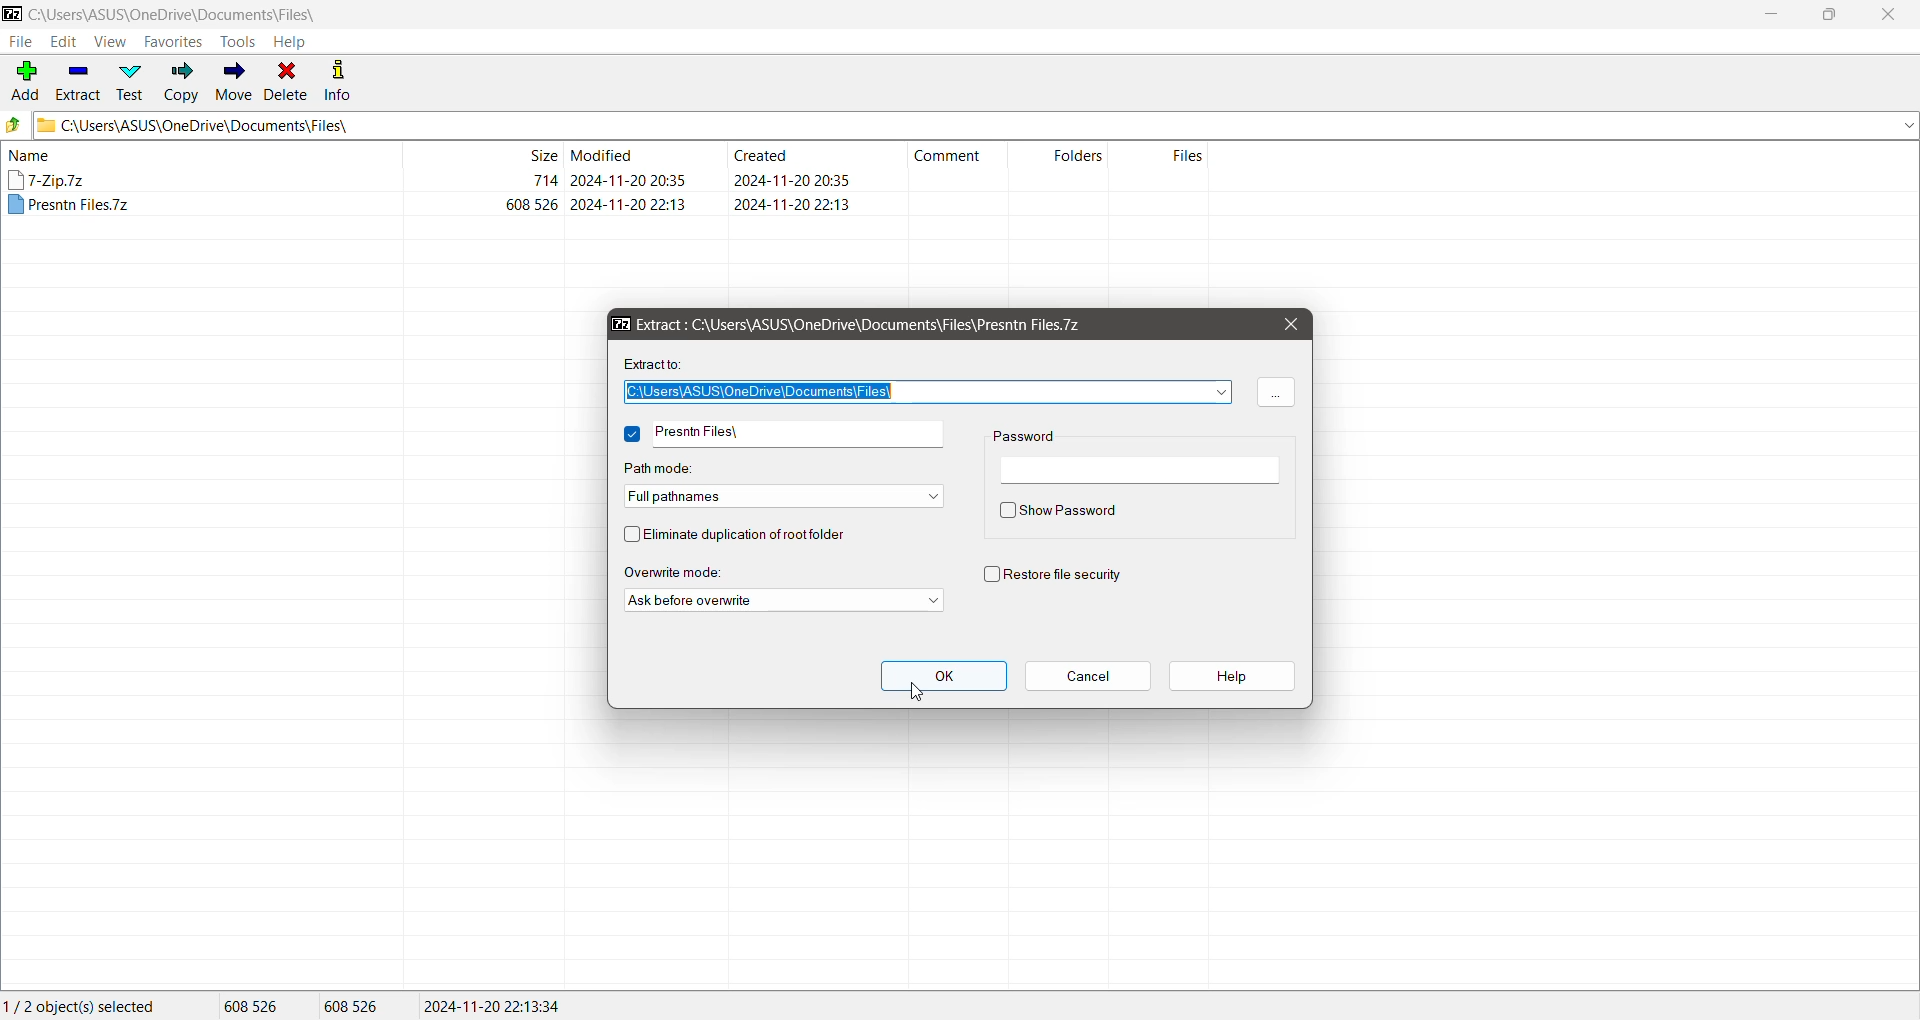 The height and width of the screenshot is (1020, 1920). What do you see at coordinates (64, 41) in the screenshot?
I see `Edit` at bounding box center [64, 41].